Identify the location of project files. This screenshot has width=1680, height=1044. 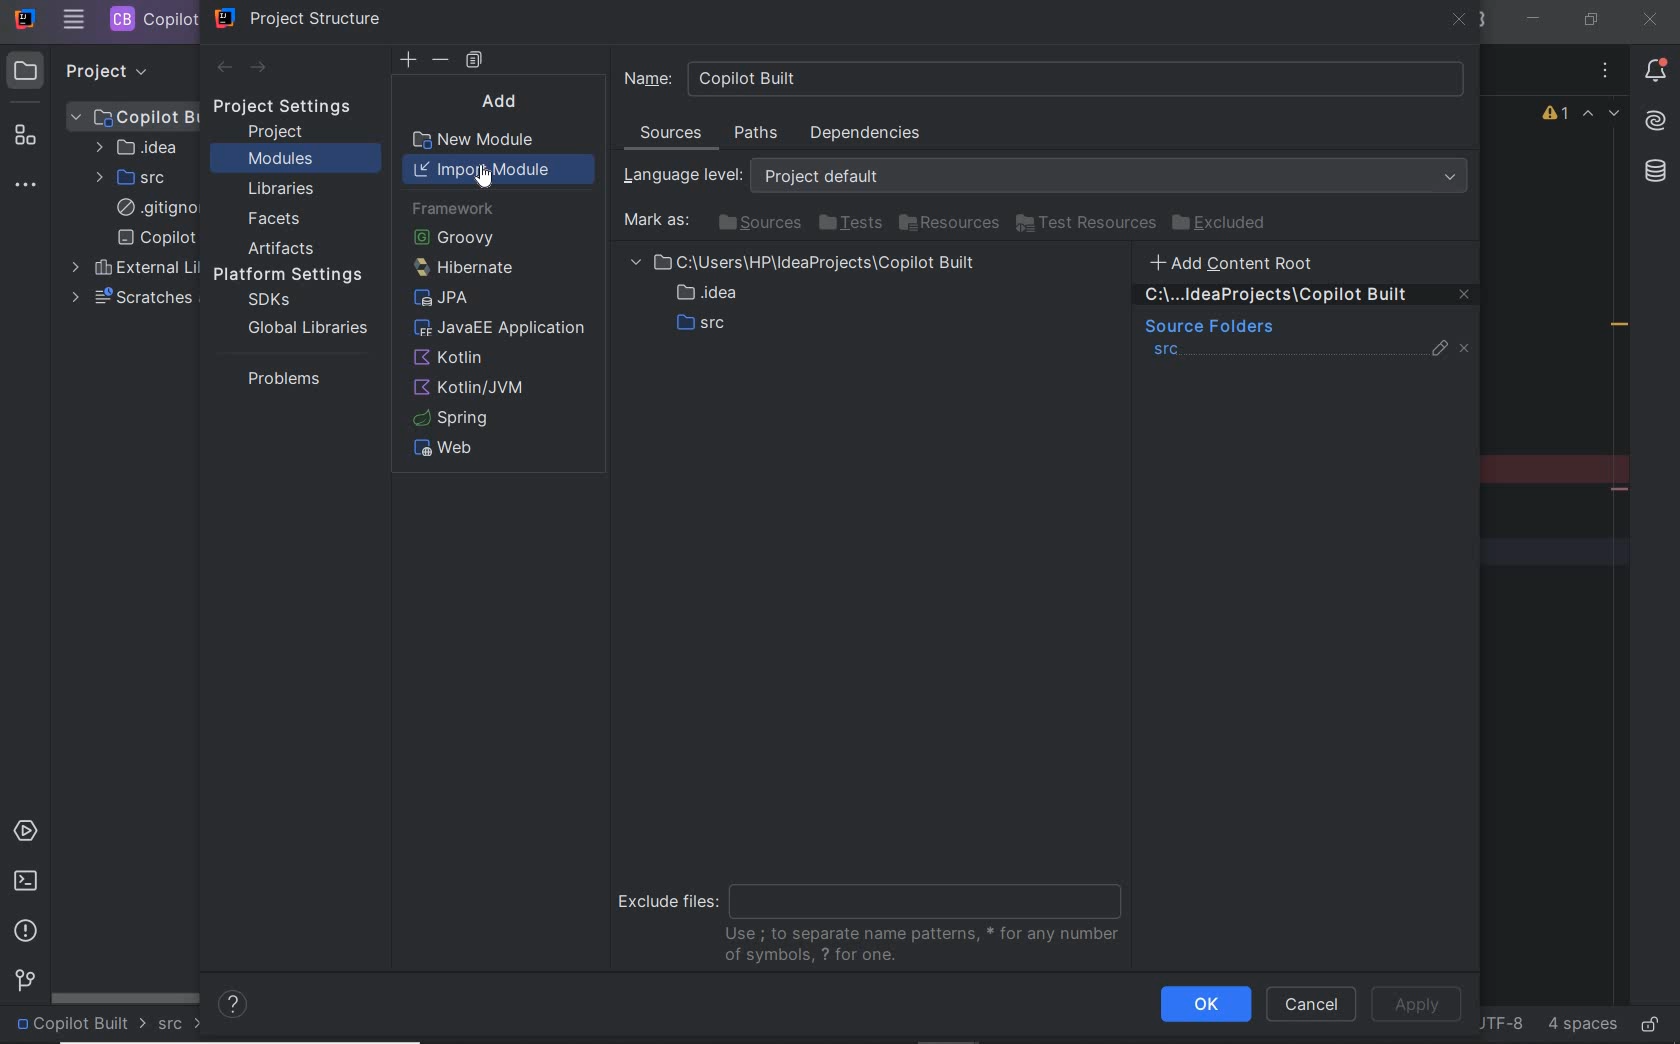
(808, 297).